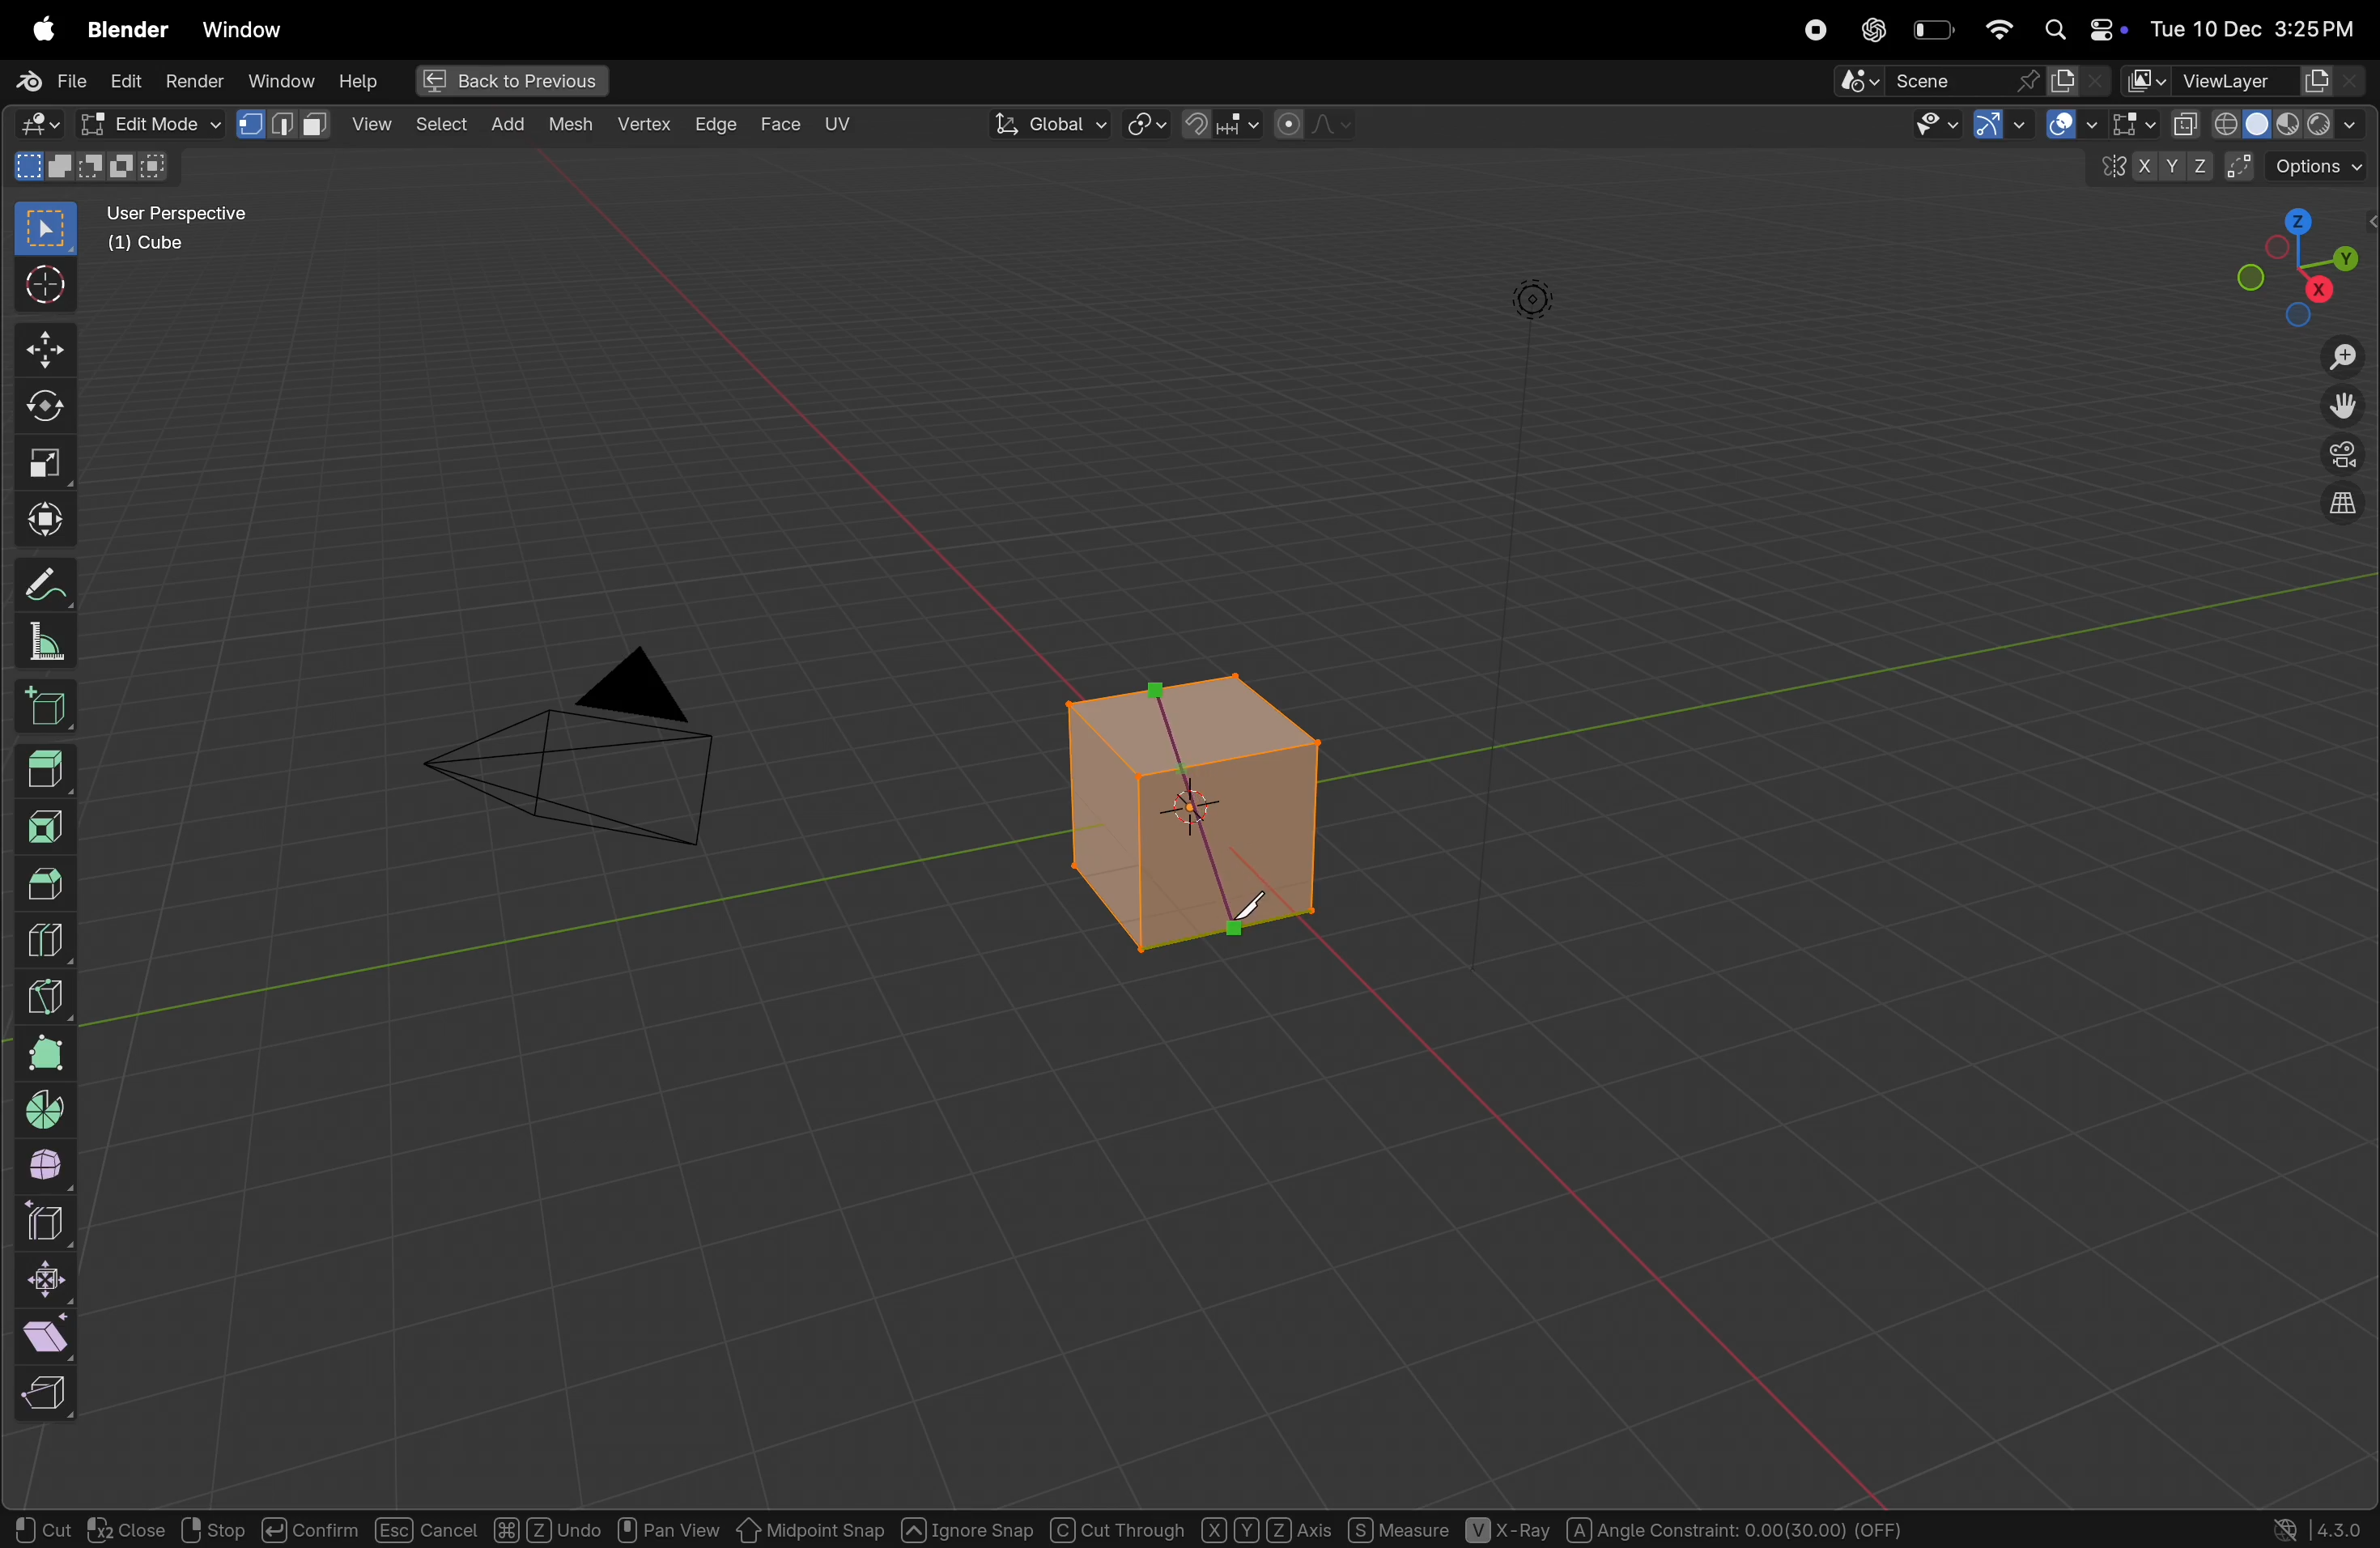 The height and width of the screenshot is (1548, 2380). Describe the element at coordinates (50, 711) in the screenshot. I see `3d cube` at that location.